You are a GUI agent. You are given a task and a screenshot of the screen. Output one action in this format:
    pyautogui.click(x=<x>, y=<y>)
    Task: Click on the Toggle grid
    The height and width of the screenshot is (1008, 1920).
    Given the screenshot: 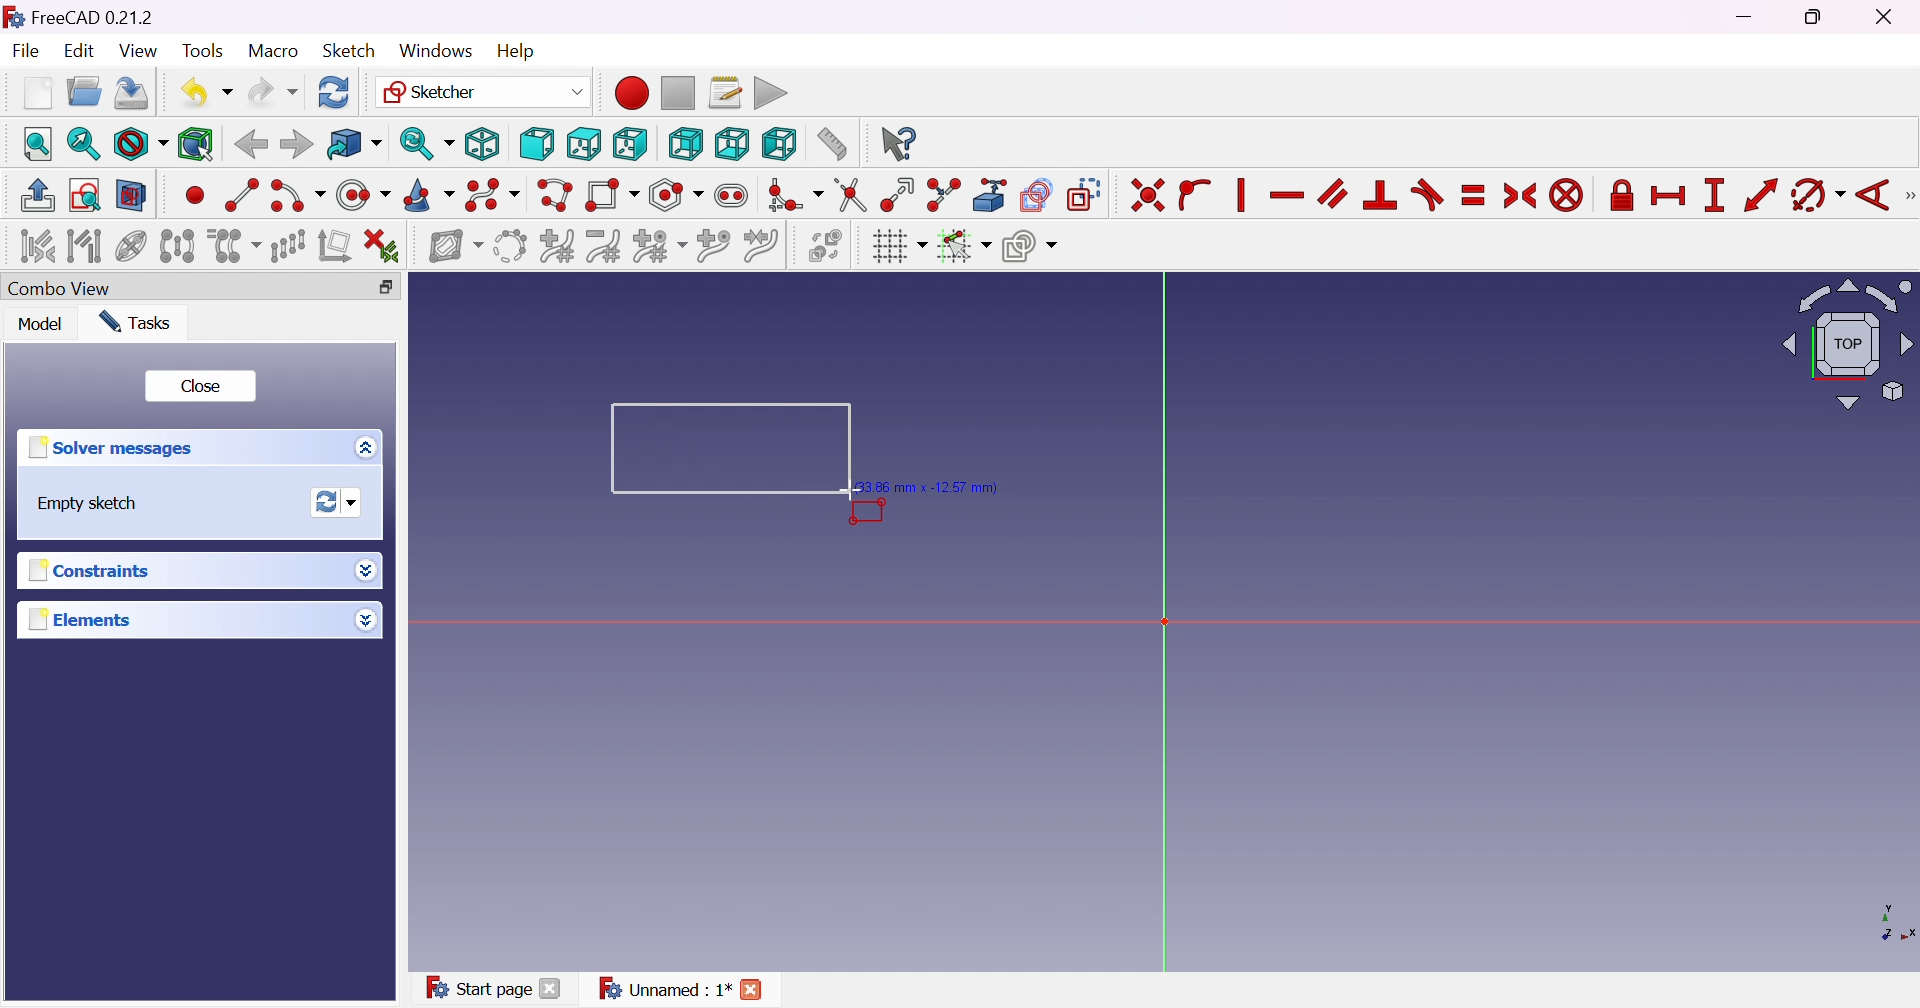 What is the action you would take?
    pyautogui.click(x=898, y=247)
    